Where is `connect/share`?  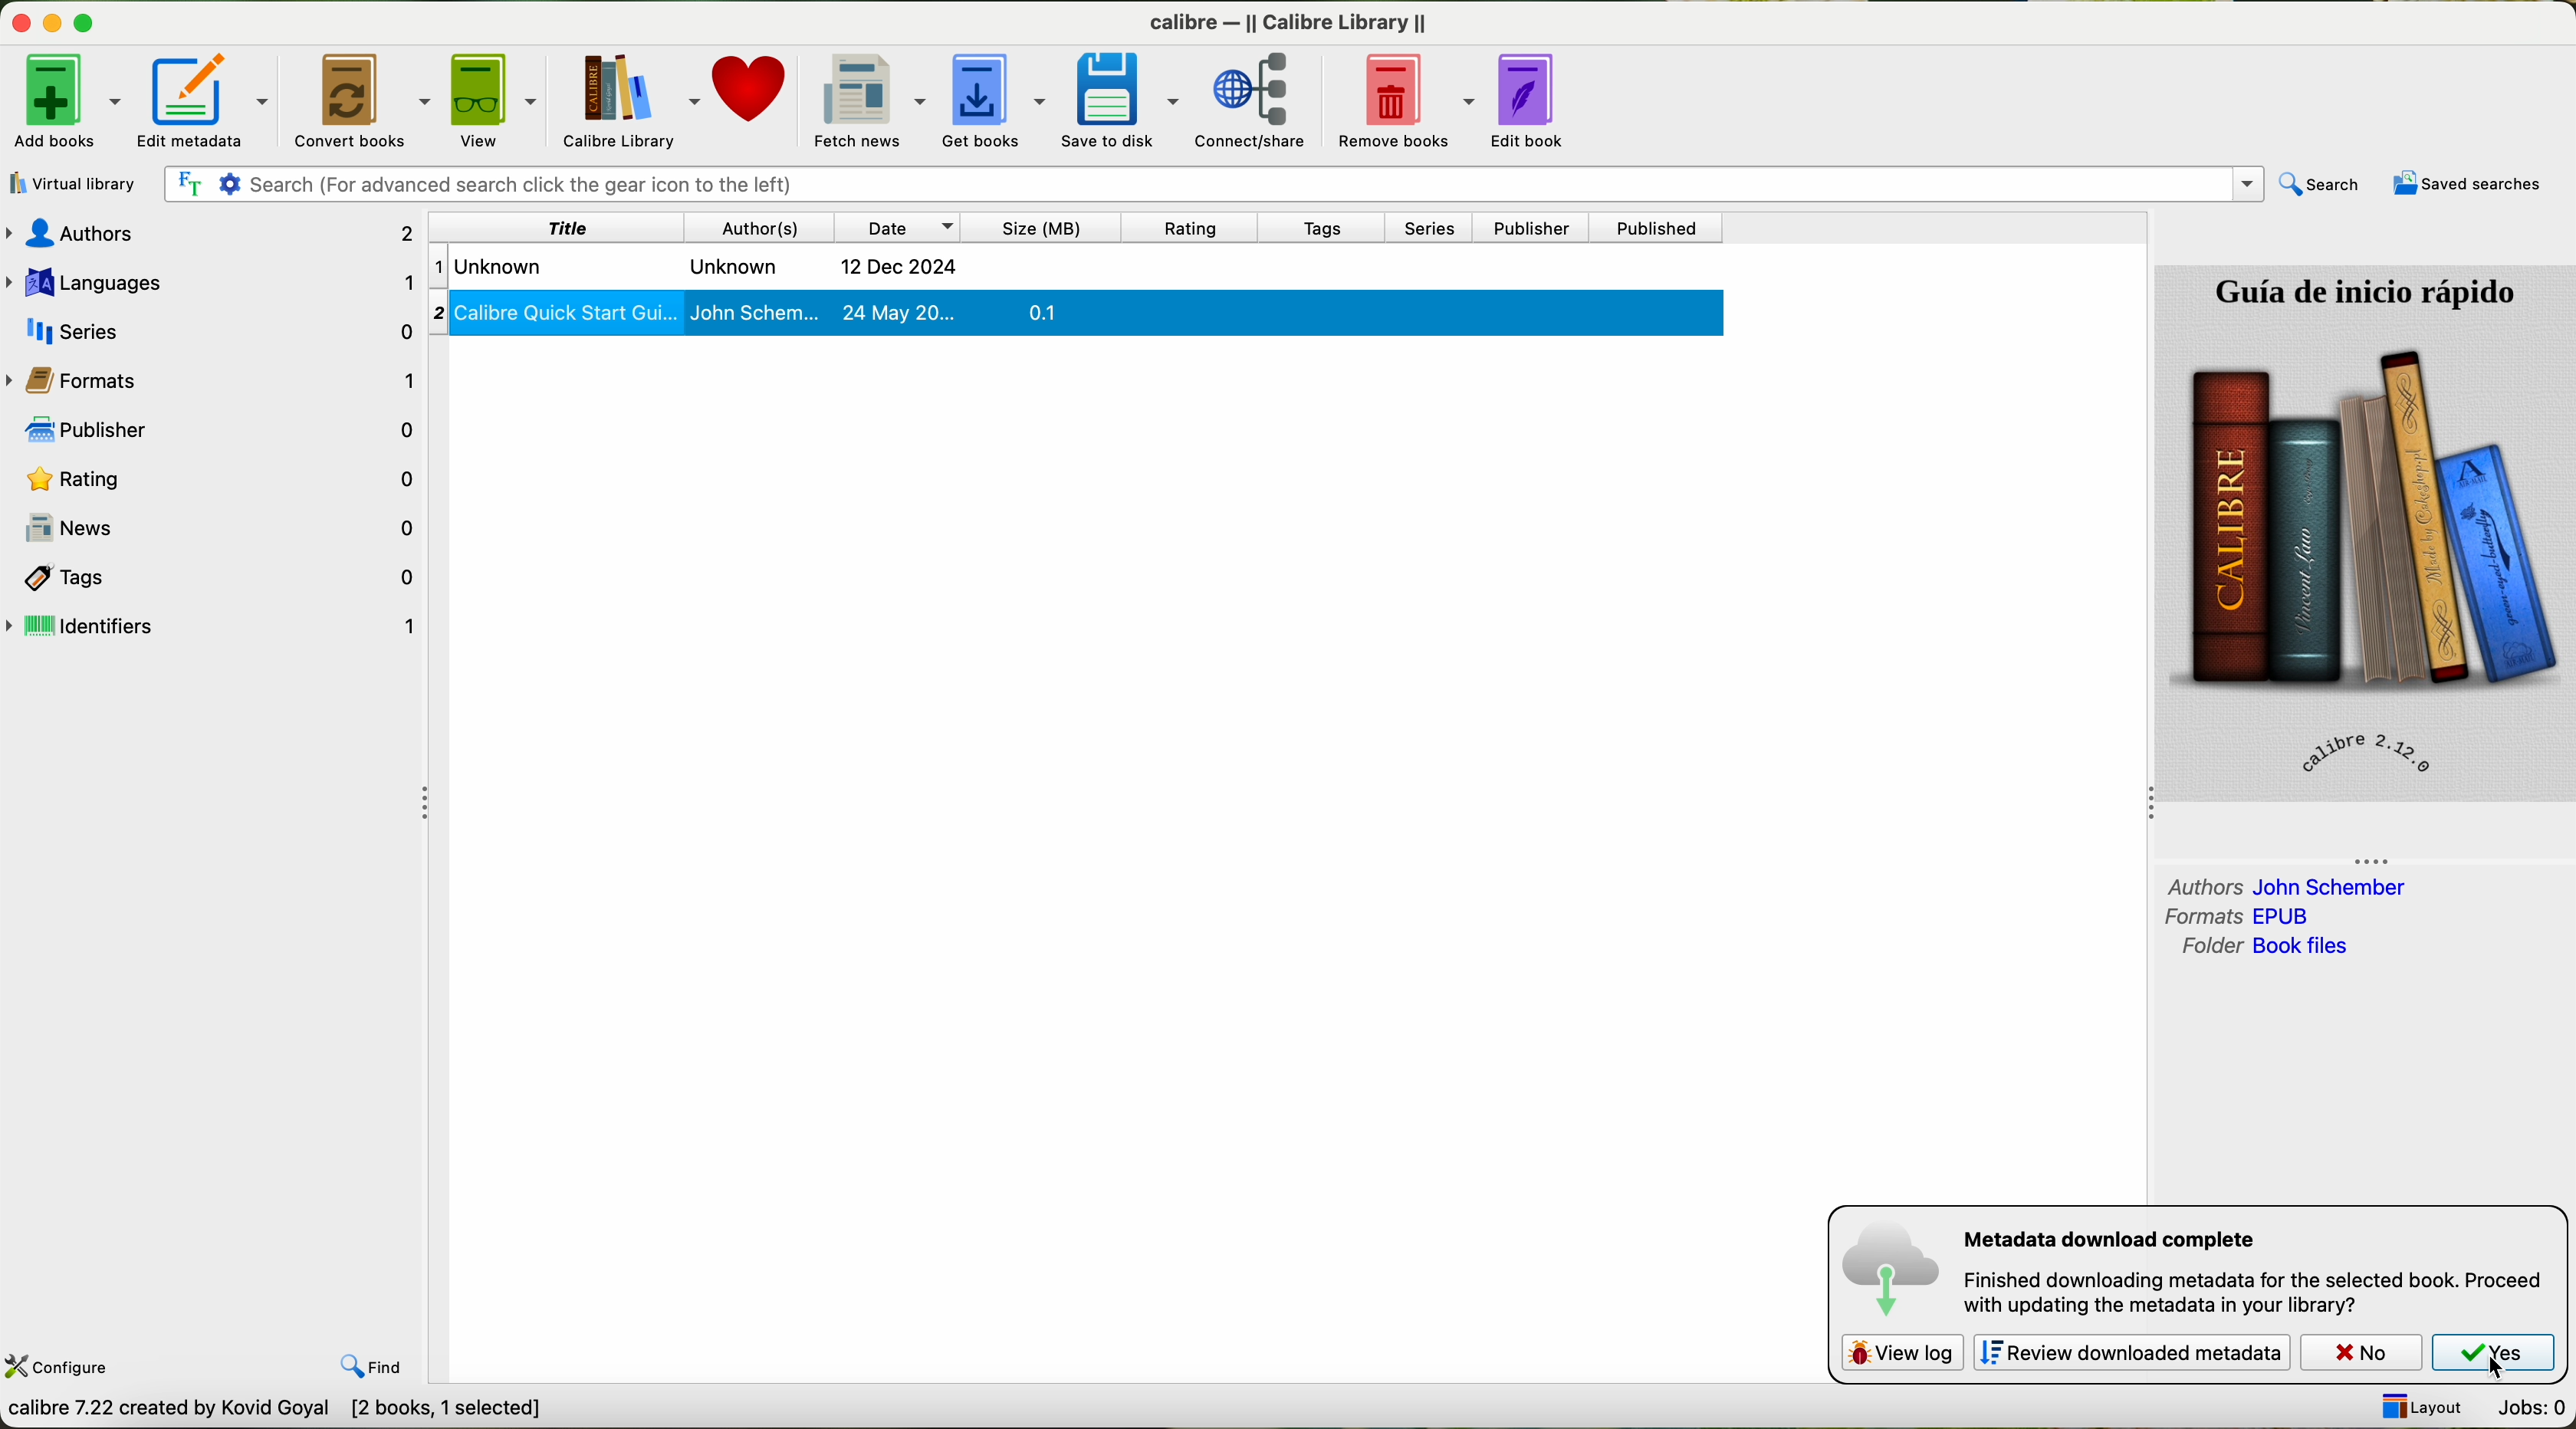
connect/share is located at coordinates (1249, 103).